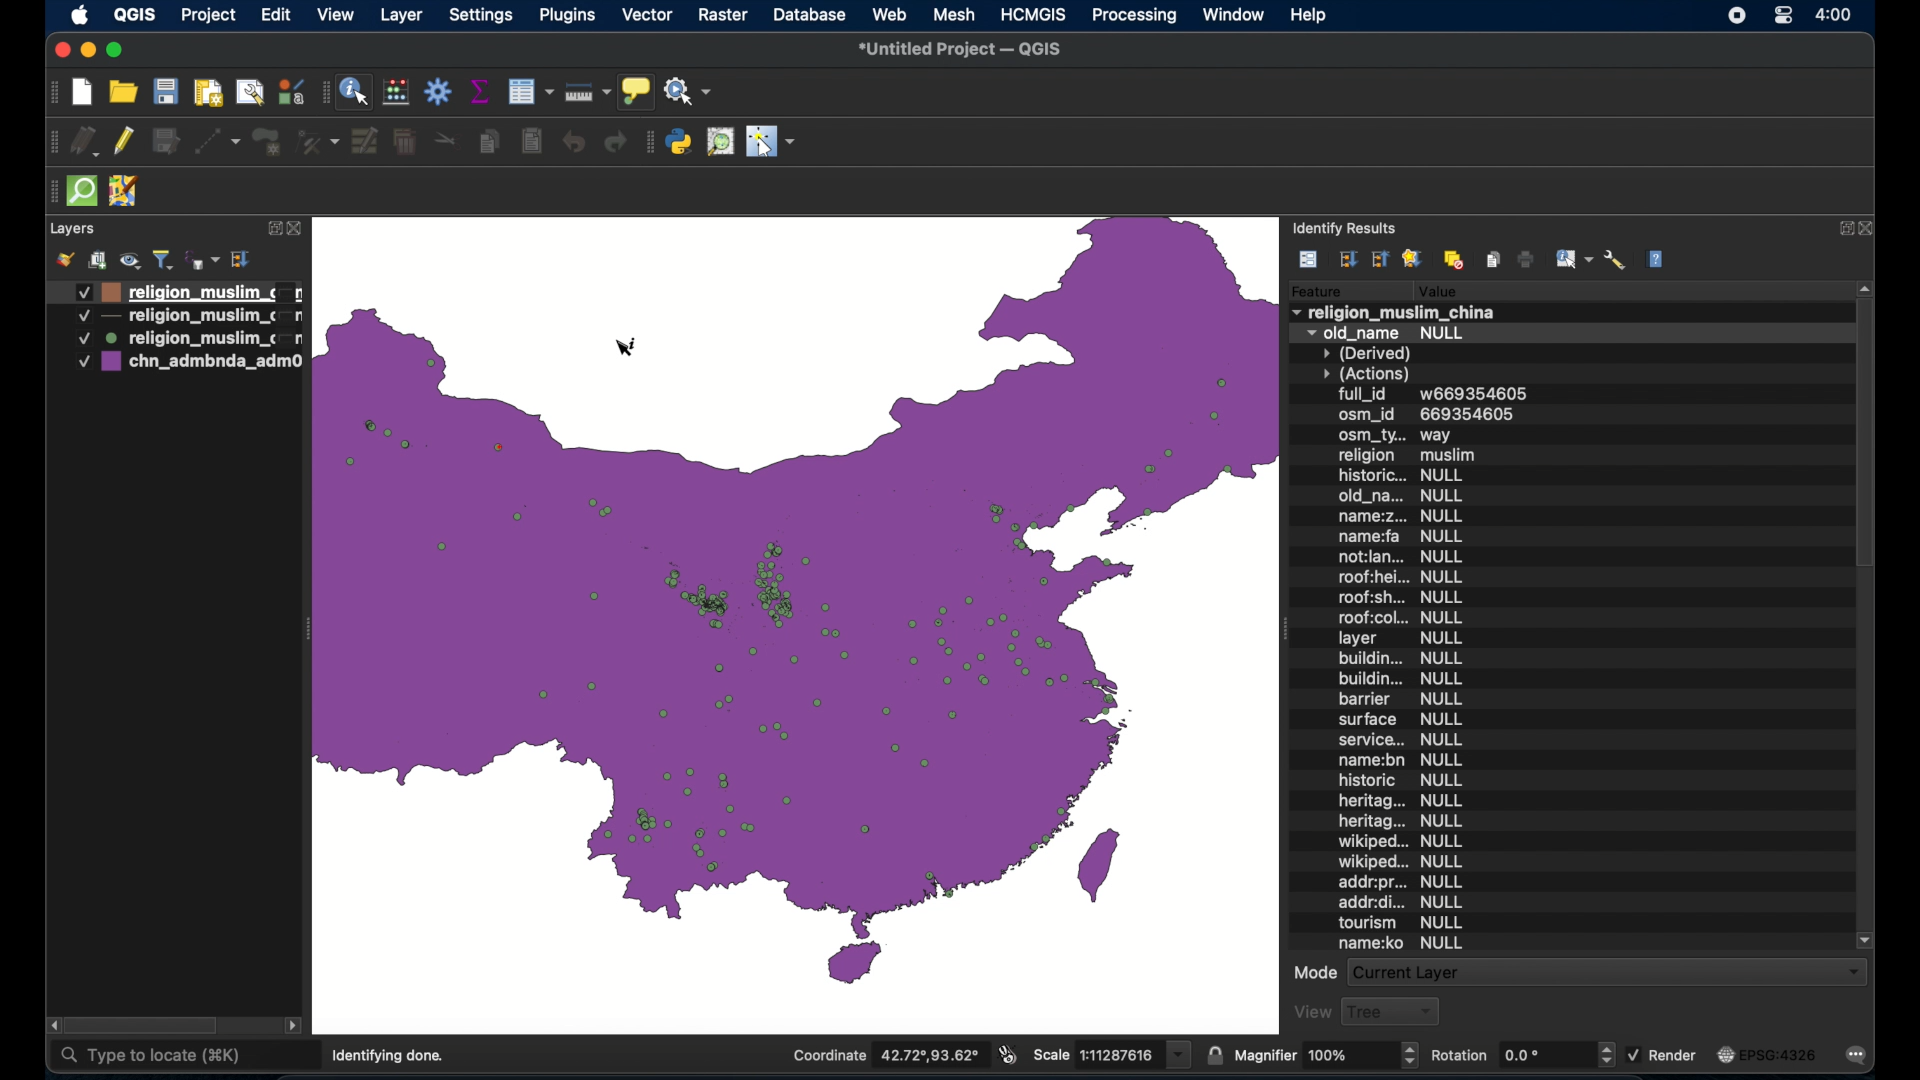 The width and height of the screenshot is (1920, 1080). I want to click on current layer, so click(1610, 972).